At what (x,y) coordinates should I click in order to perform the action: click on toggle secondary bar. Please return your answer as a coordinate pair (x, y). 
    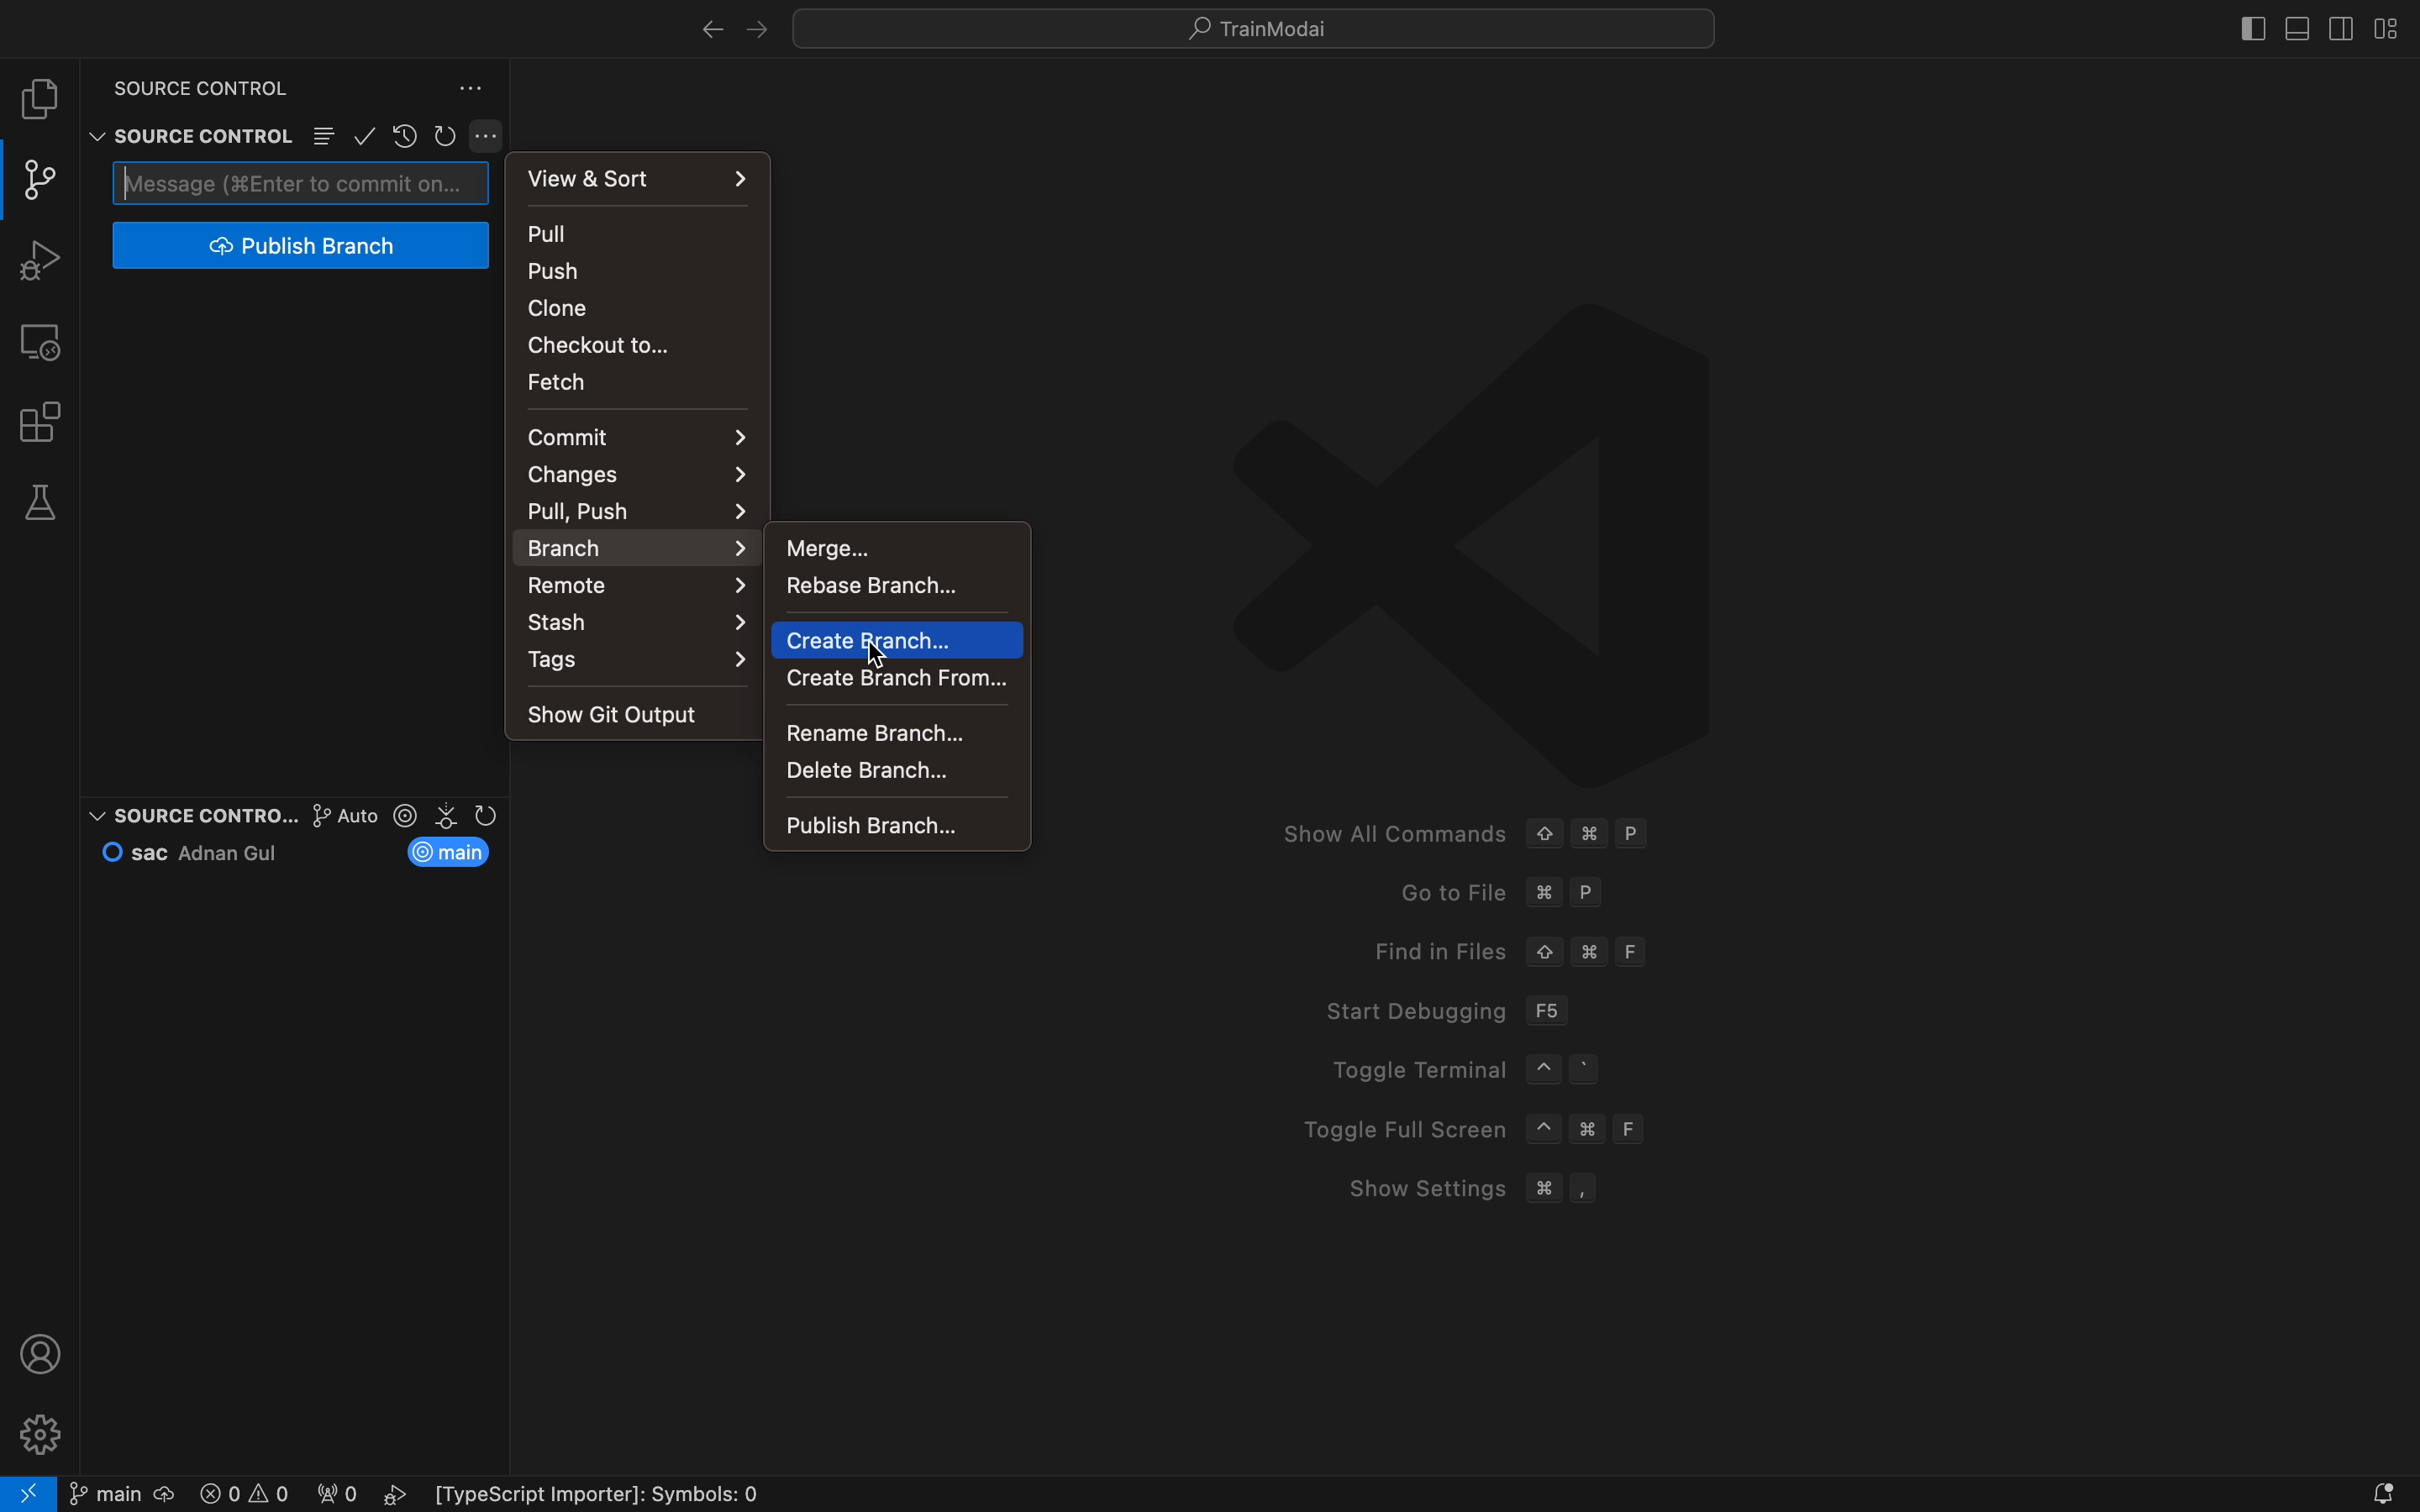
    Looking at the image, I should click on (2339, 26).